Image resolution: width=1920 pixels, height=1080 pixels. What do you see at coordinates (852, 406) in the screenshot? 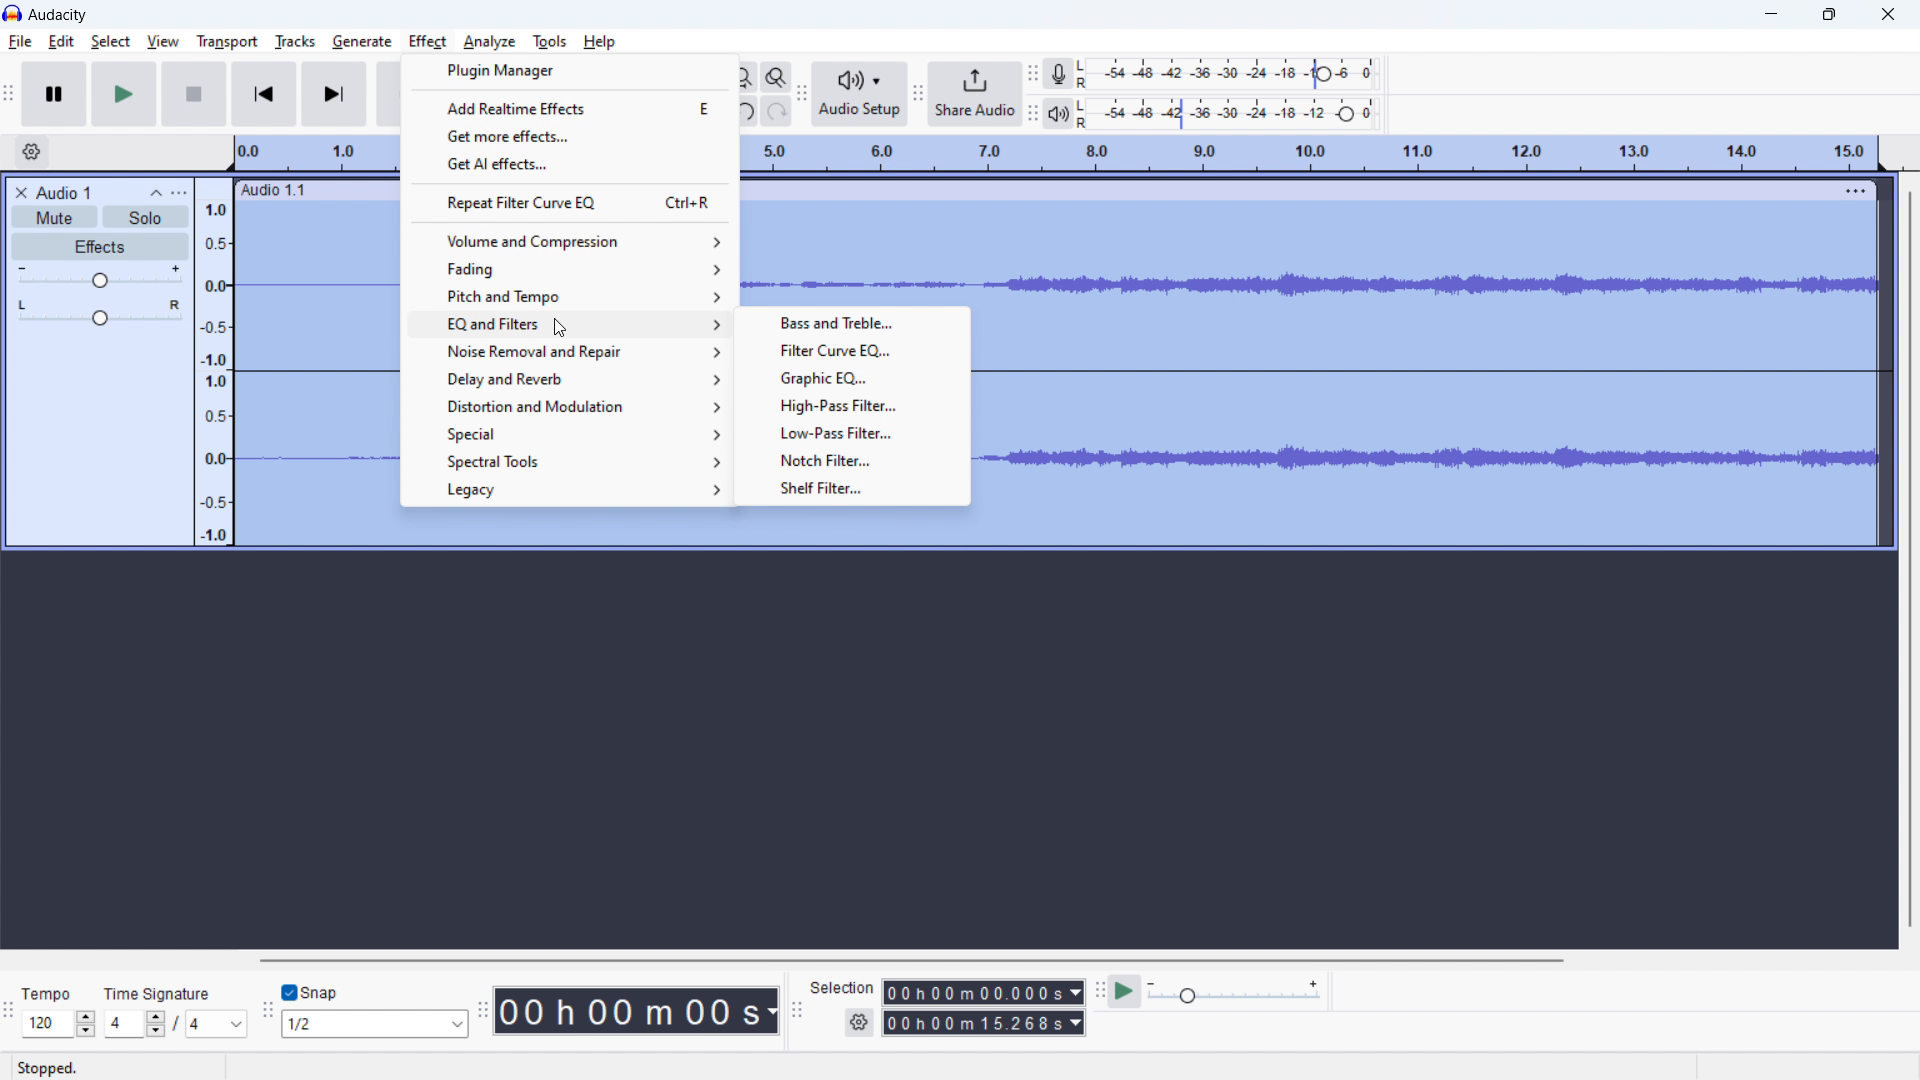
I see `high pass filter` at bounding box center [852, 406].